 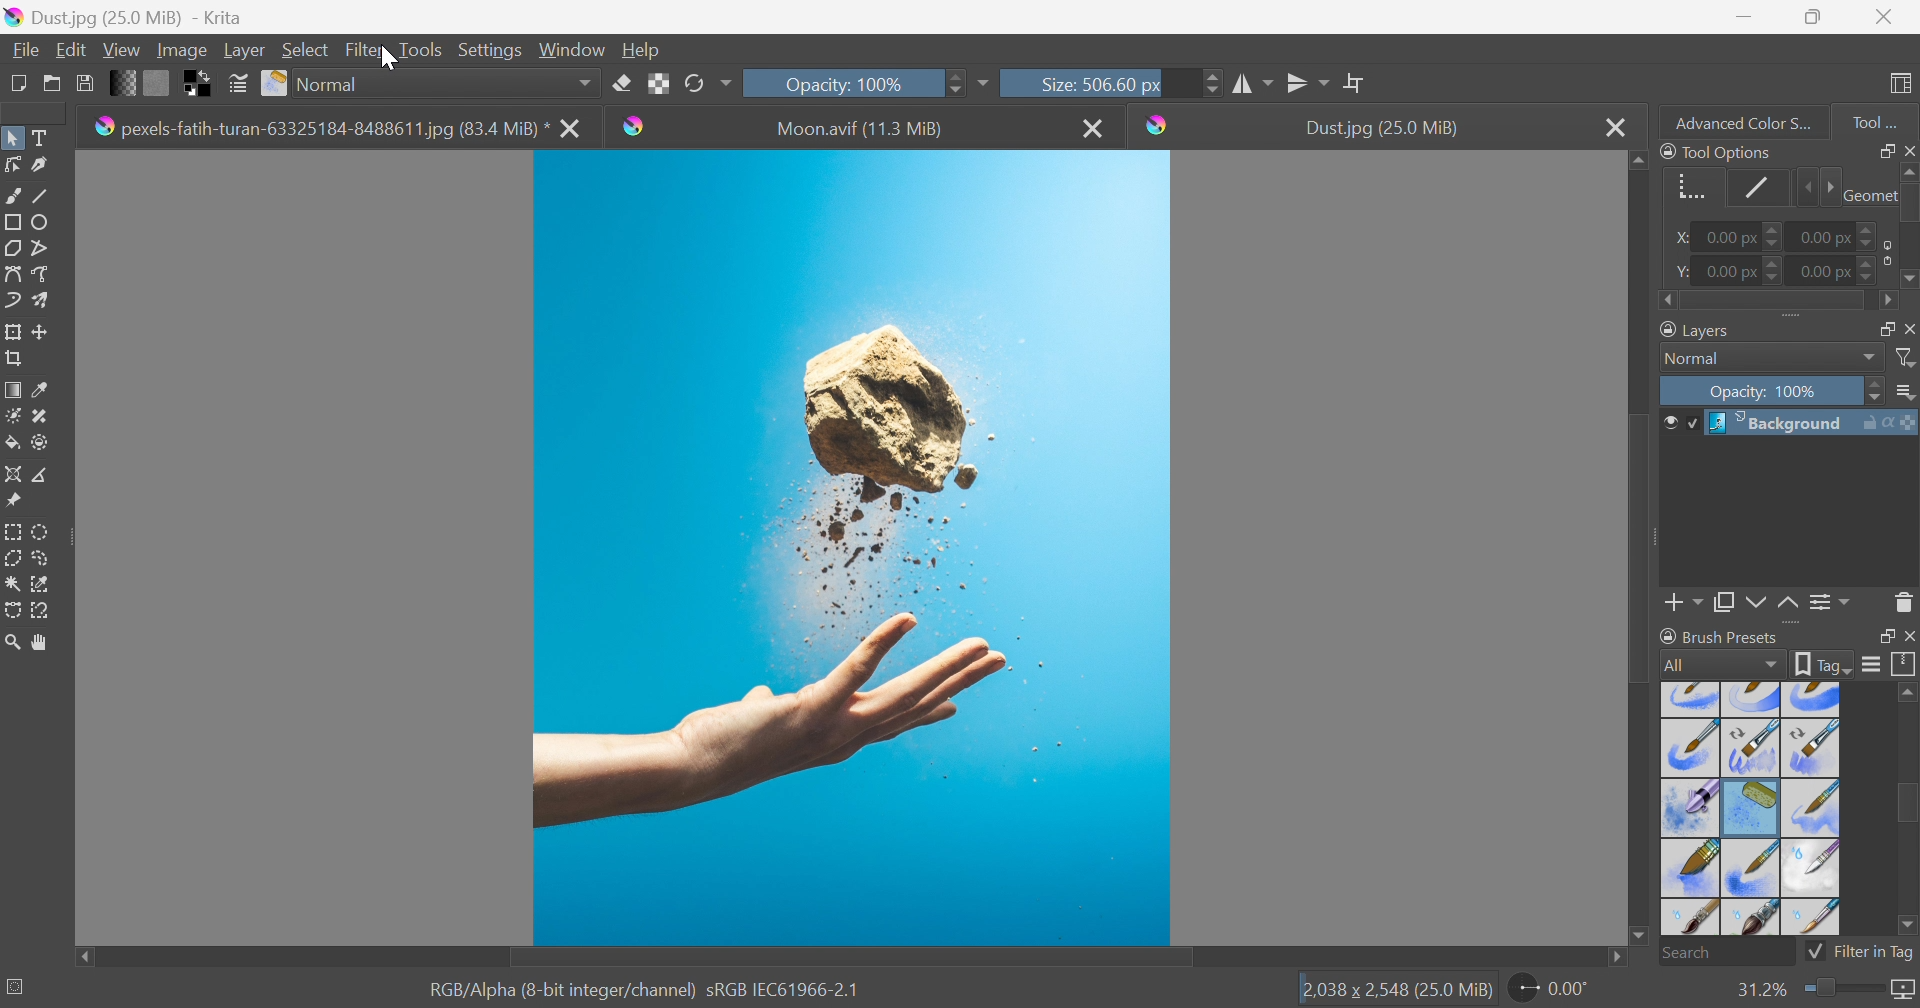 I want to click on 0.00 px, so click(x=1732, y=272).